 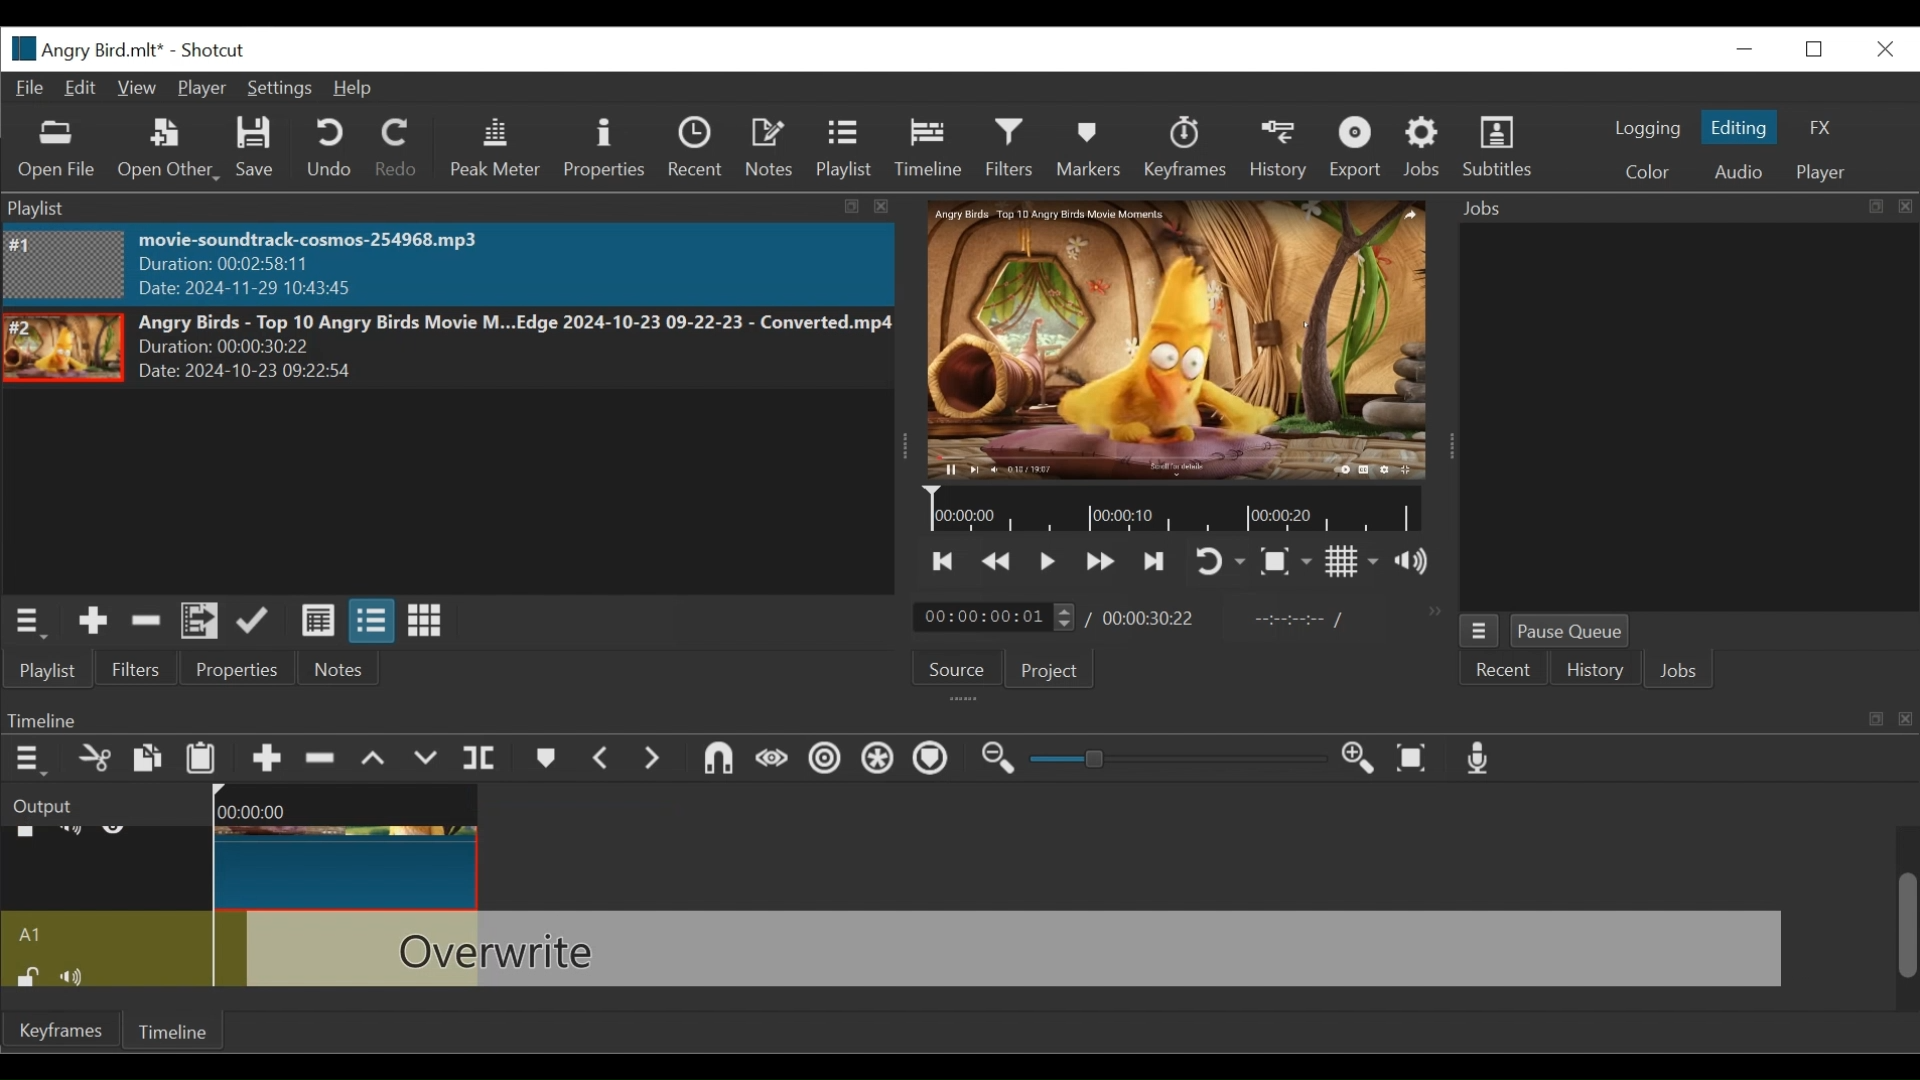 I want to click on Play quickly forward, so click(x=1097, y=562).